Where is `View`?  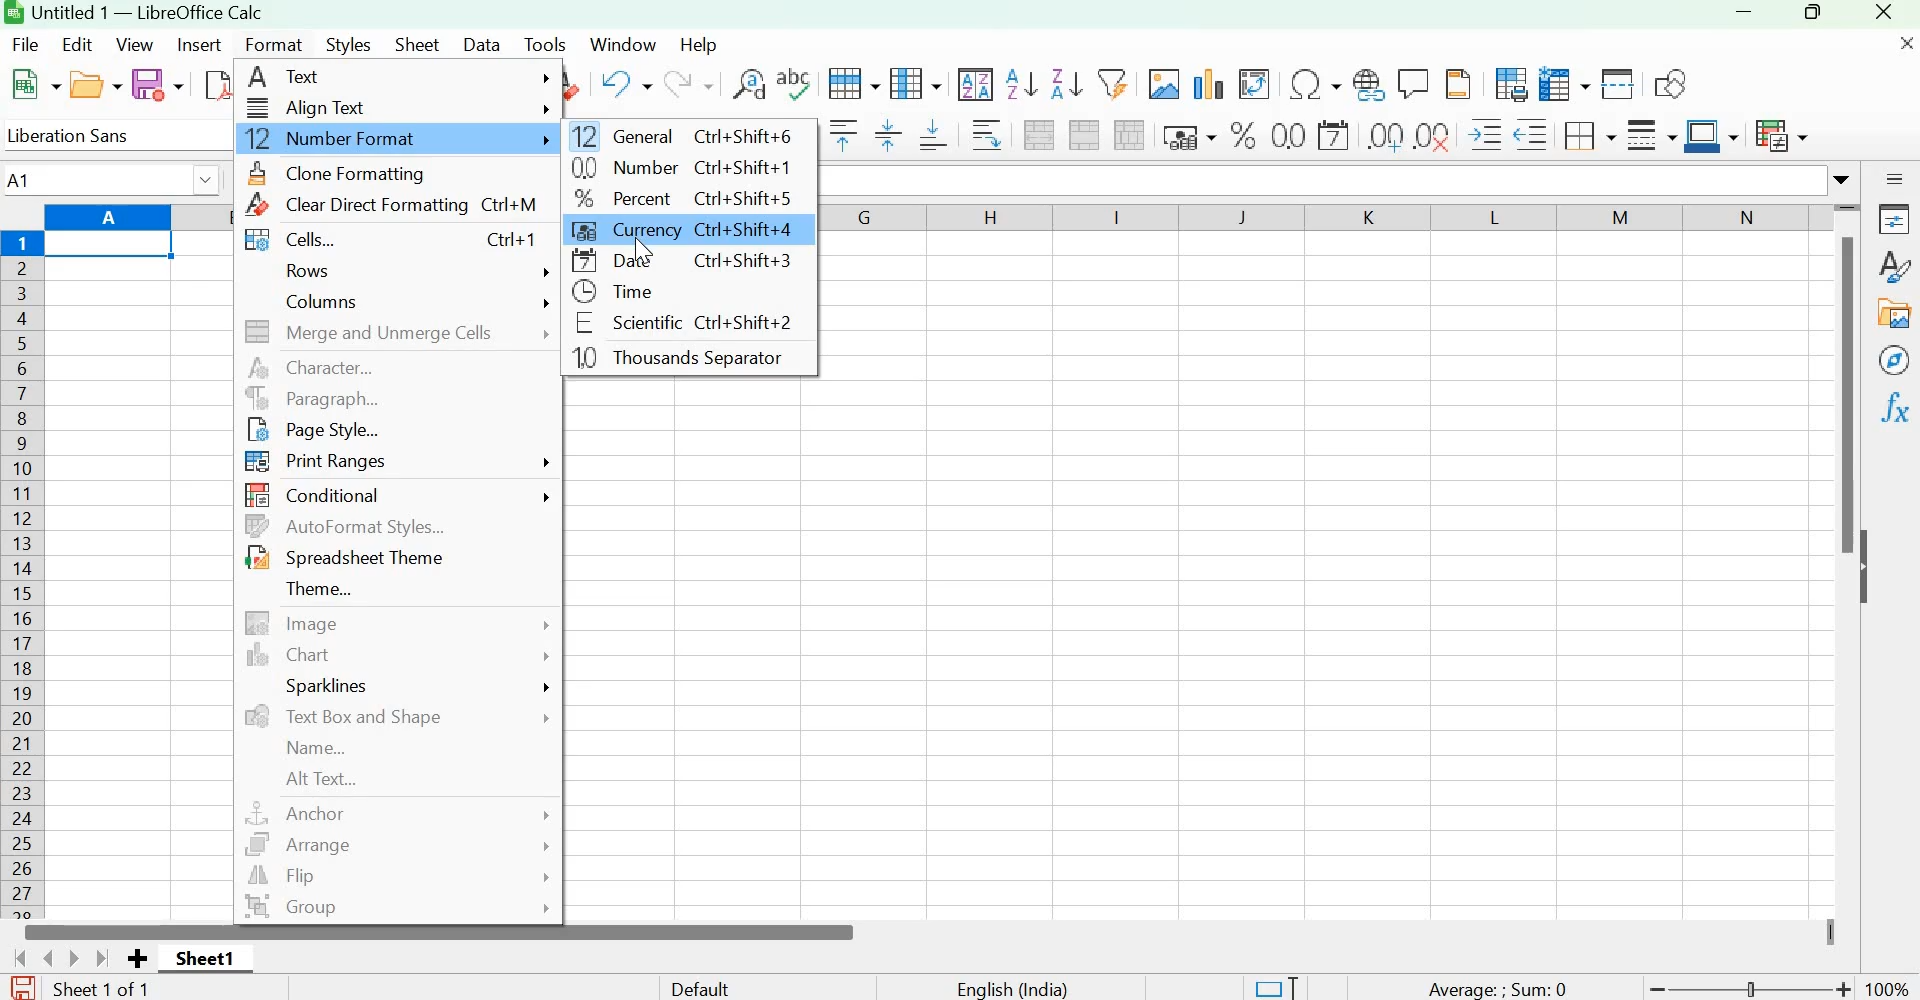 View is located at coordinates (137, 45).